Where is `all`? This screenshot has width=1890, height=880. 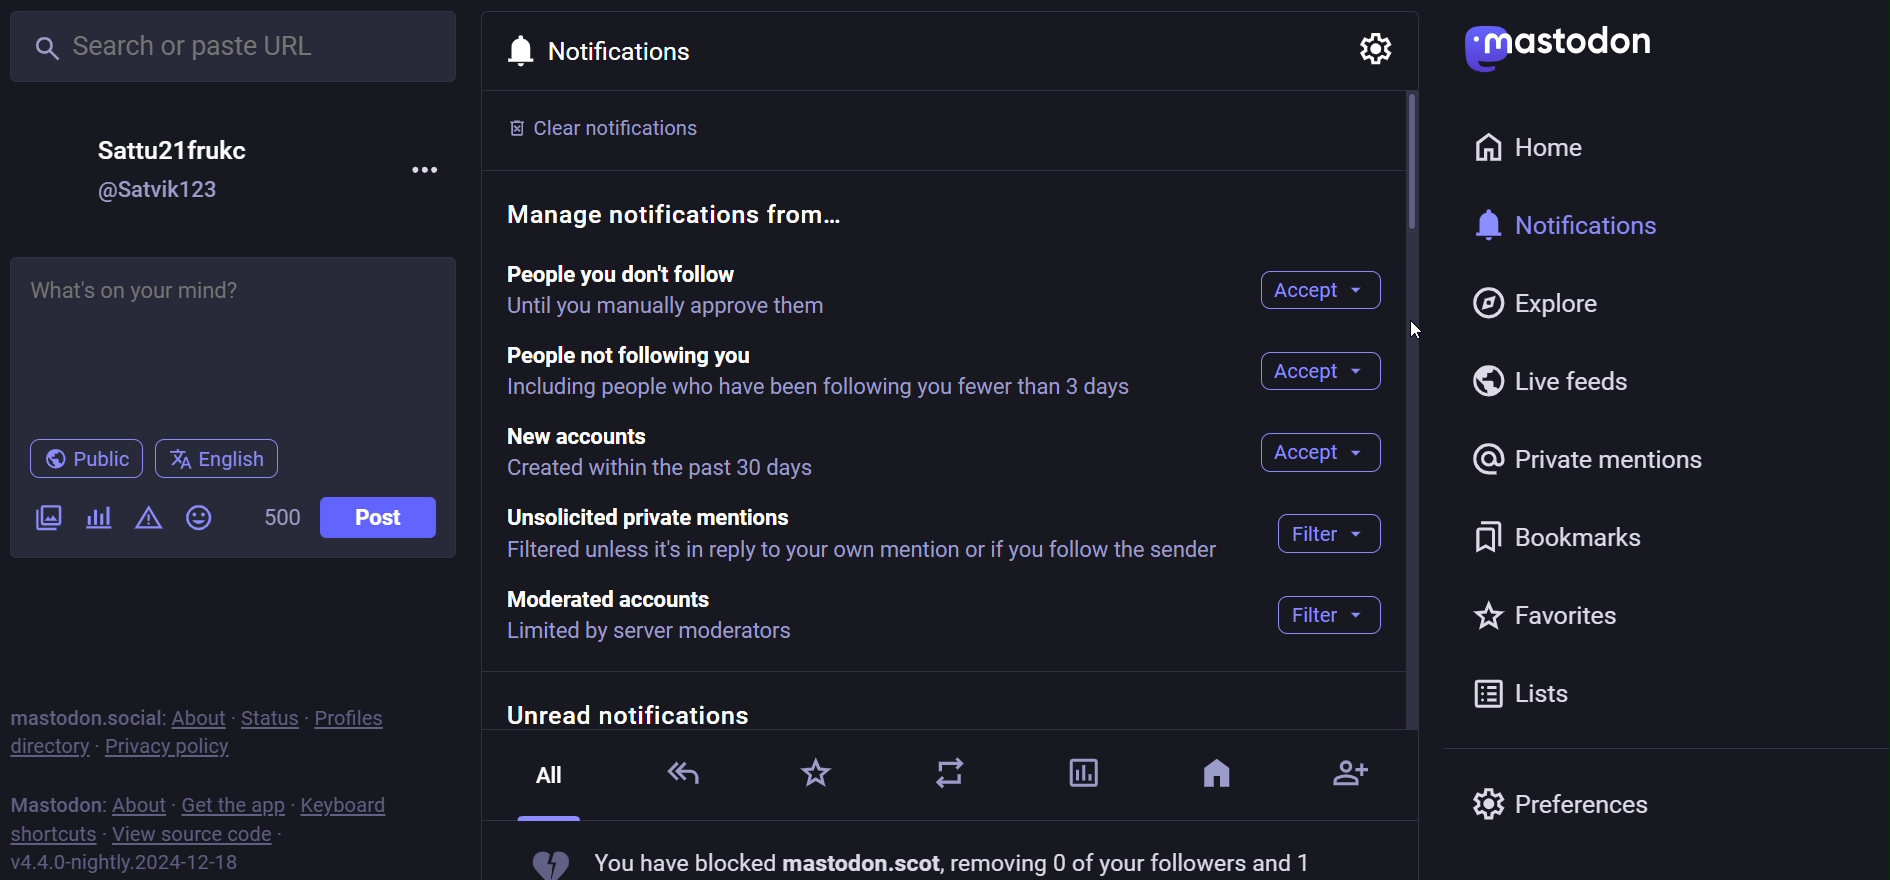 all is located at coordinates (549, 786).